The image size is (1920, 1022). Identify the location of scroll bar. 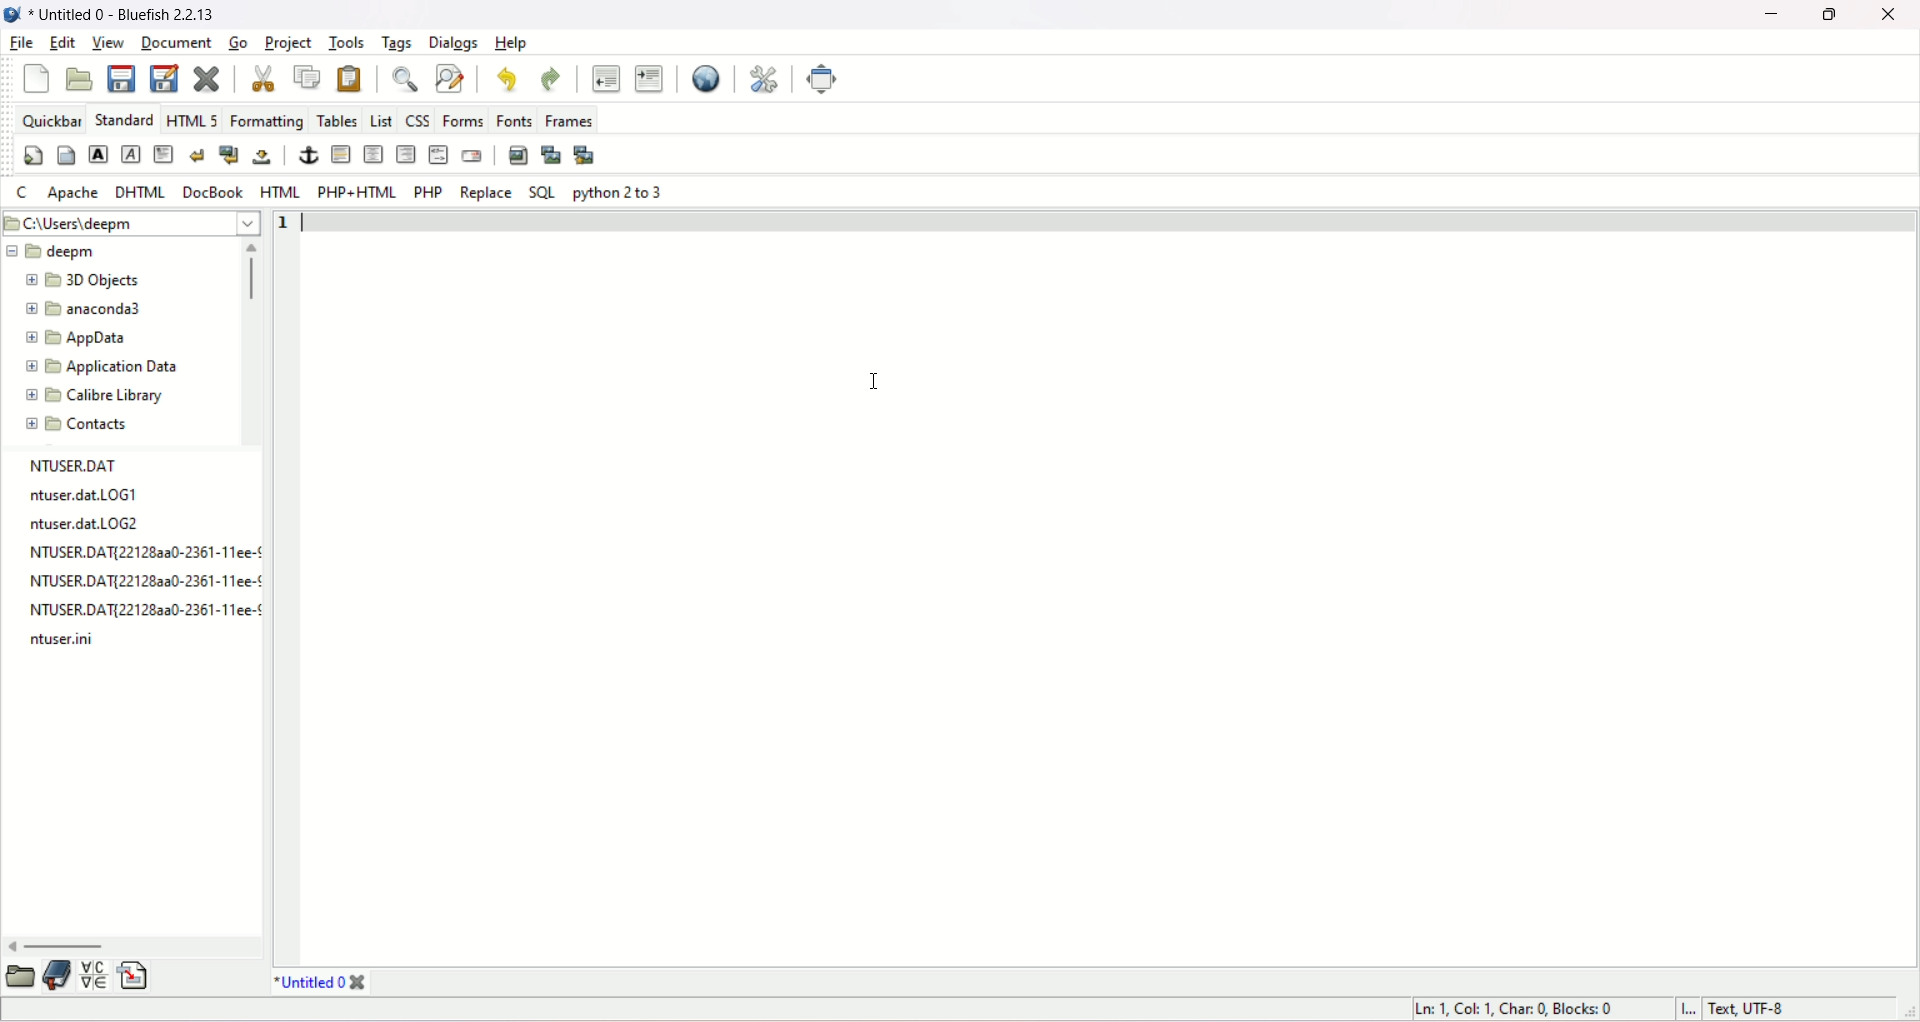
(131, 946).